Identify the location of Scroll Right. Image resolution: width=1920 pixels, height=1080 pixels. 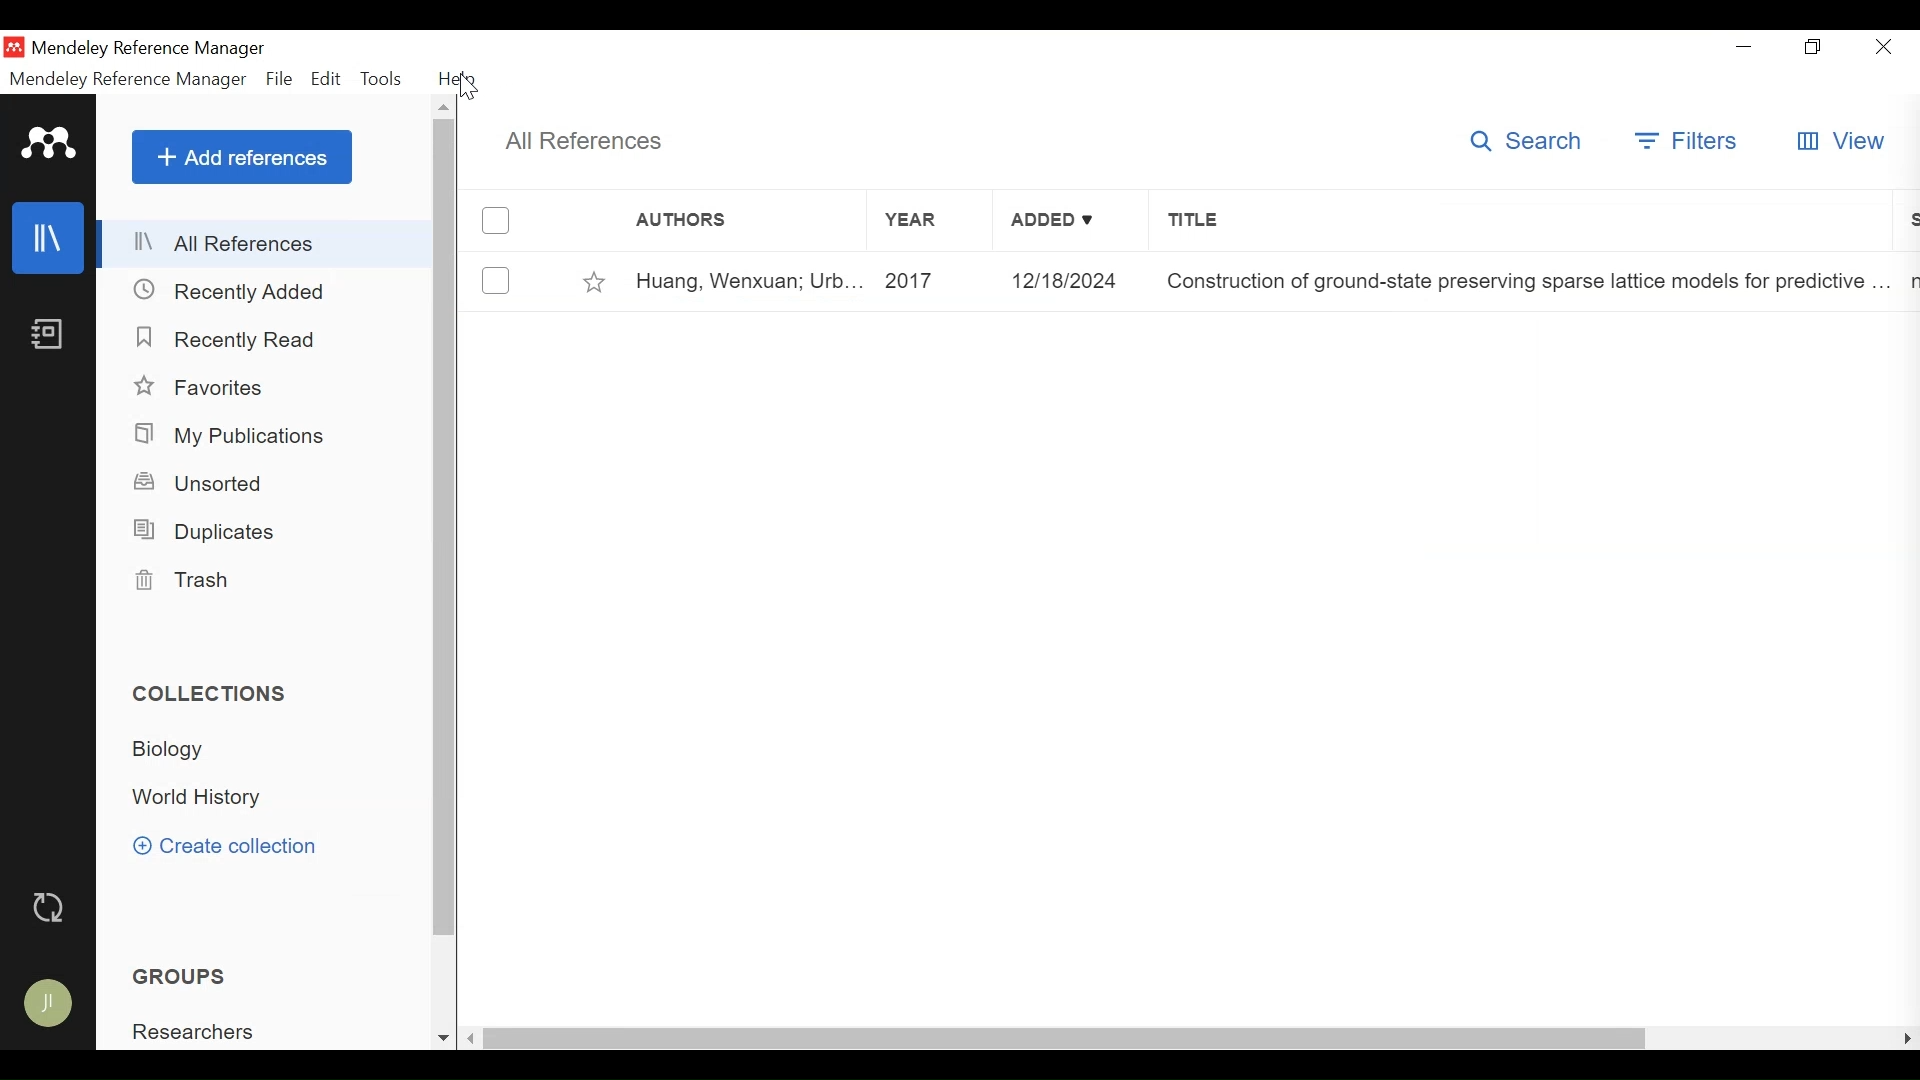
(1900, 1039).